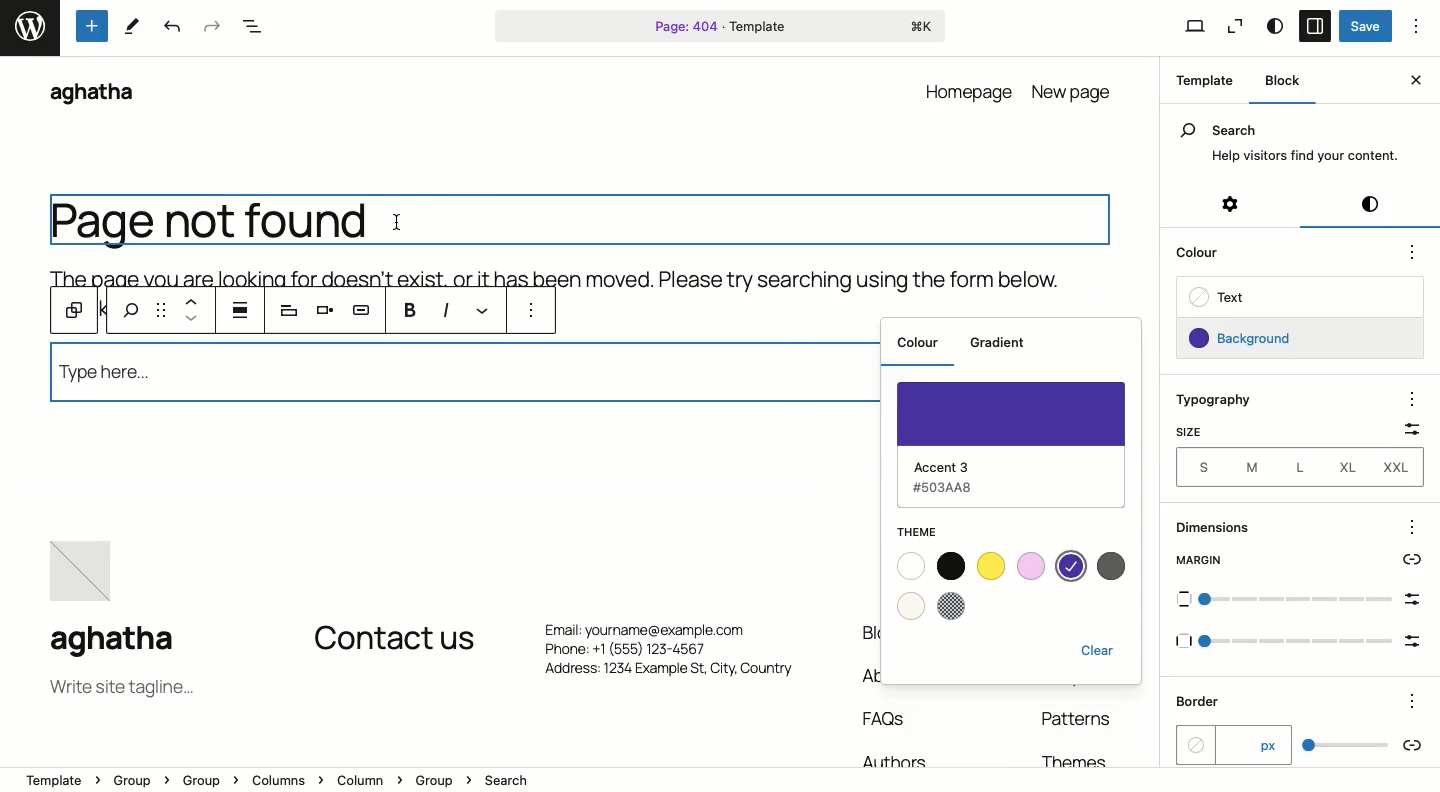  I want to click on Patterns, so click(1081, 725).